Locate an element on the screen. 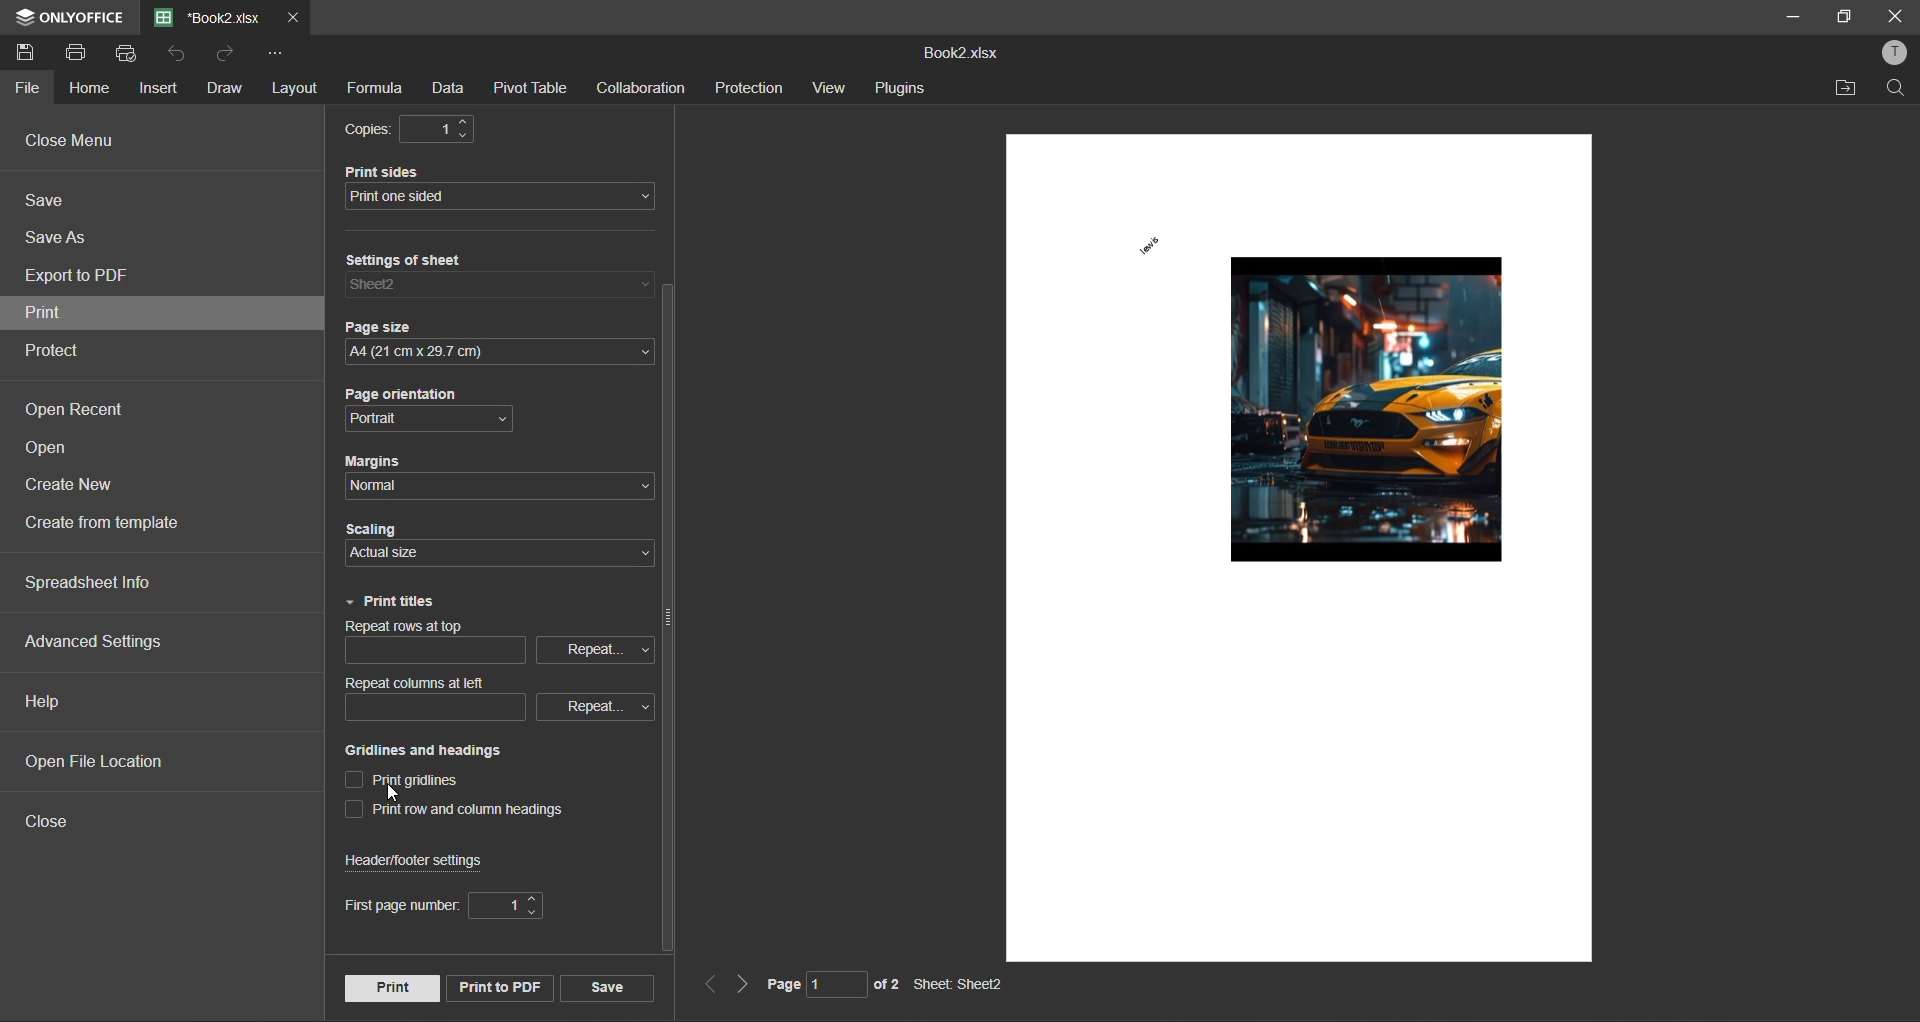 The width and height of the screenshot is (1920, 1022). save as is located at coordinates (58, 240).